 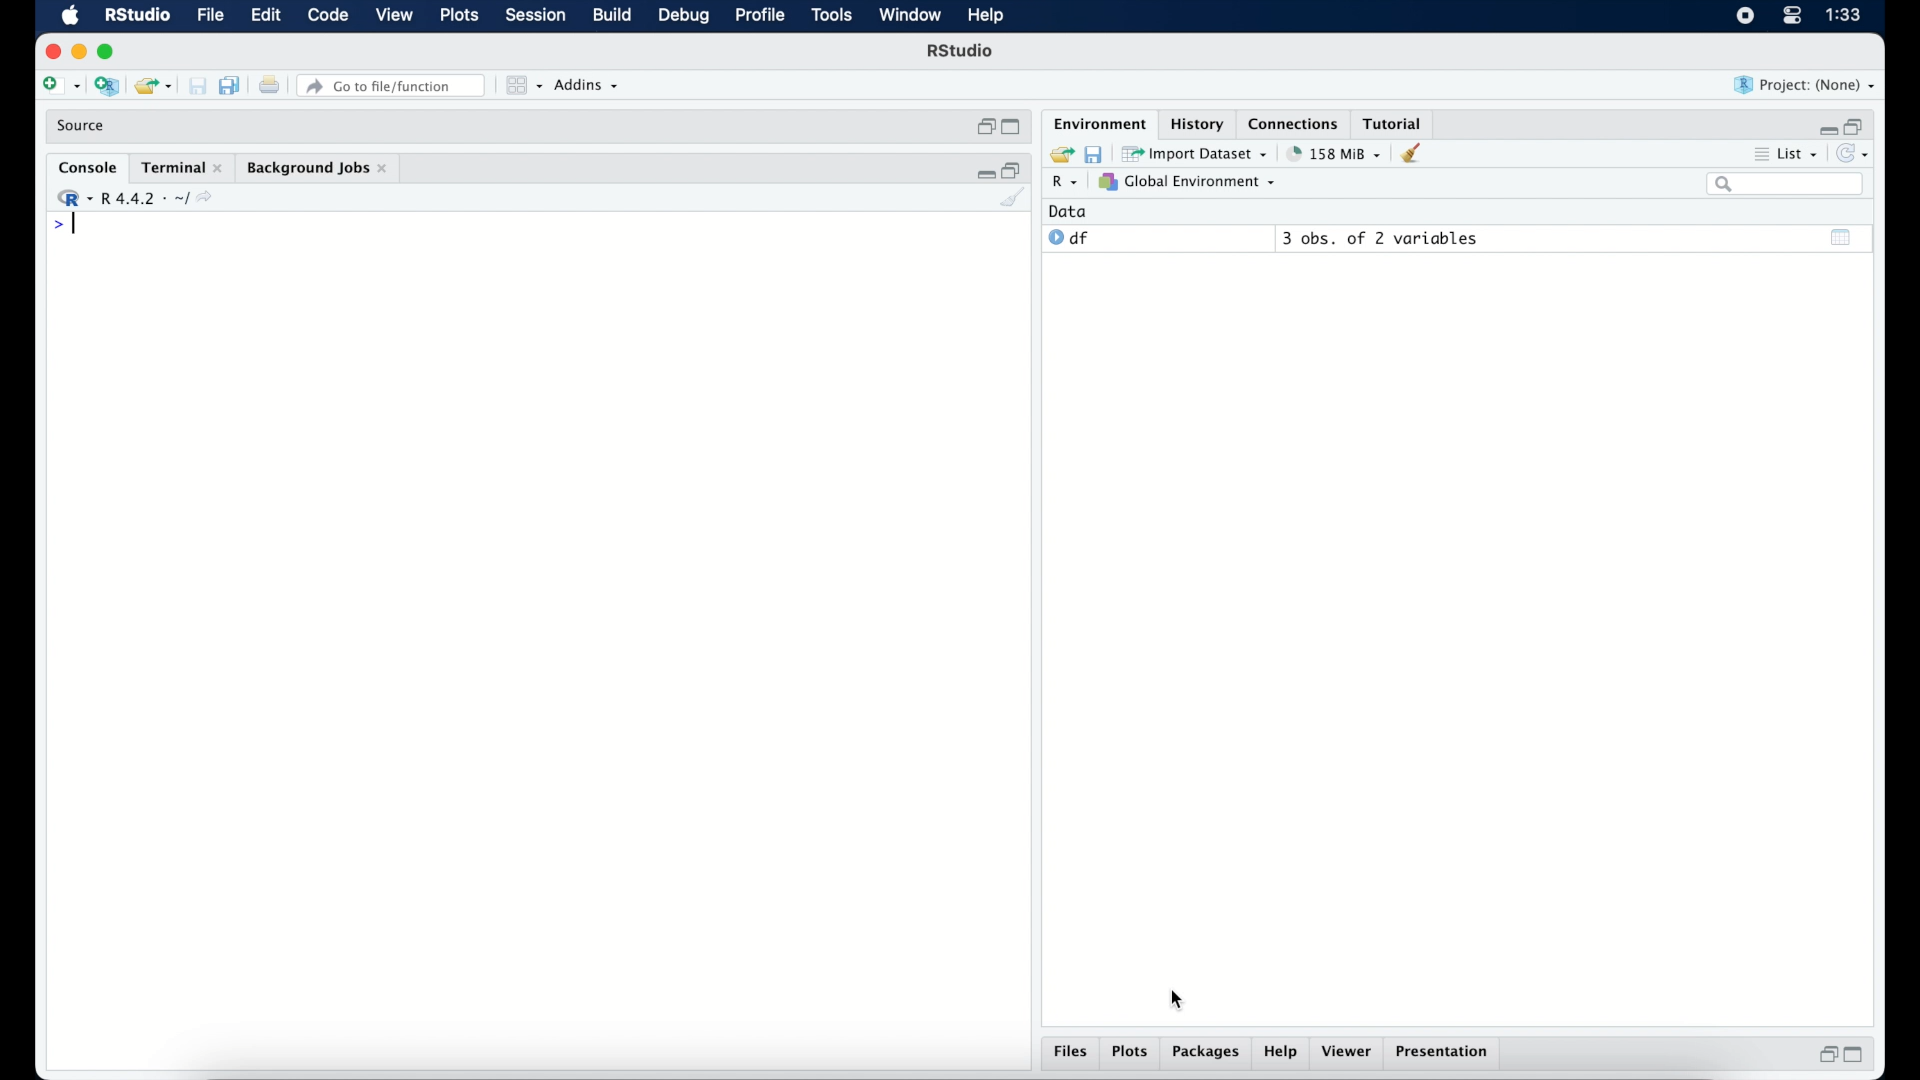 What do you see at coordinates (1061, 152) in the screenshot?
I see `load workspace` at bounding box center [1061, 152].